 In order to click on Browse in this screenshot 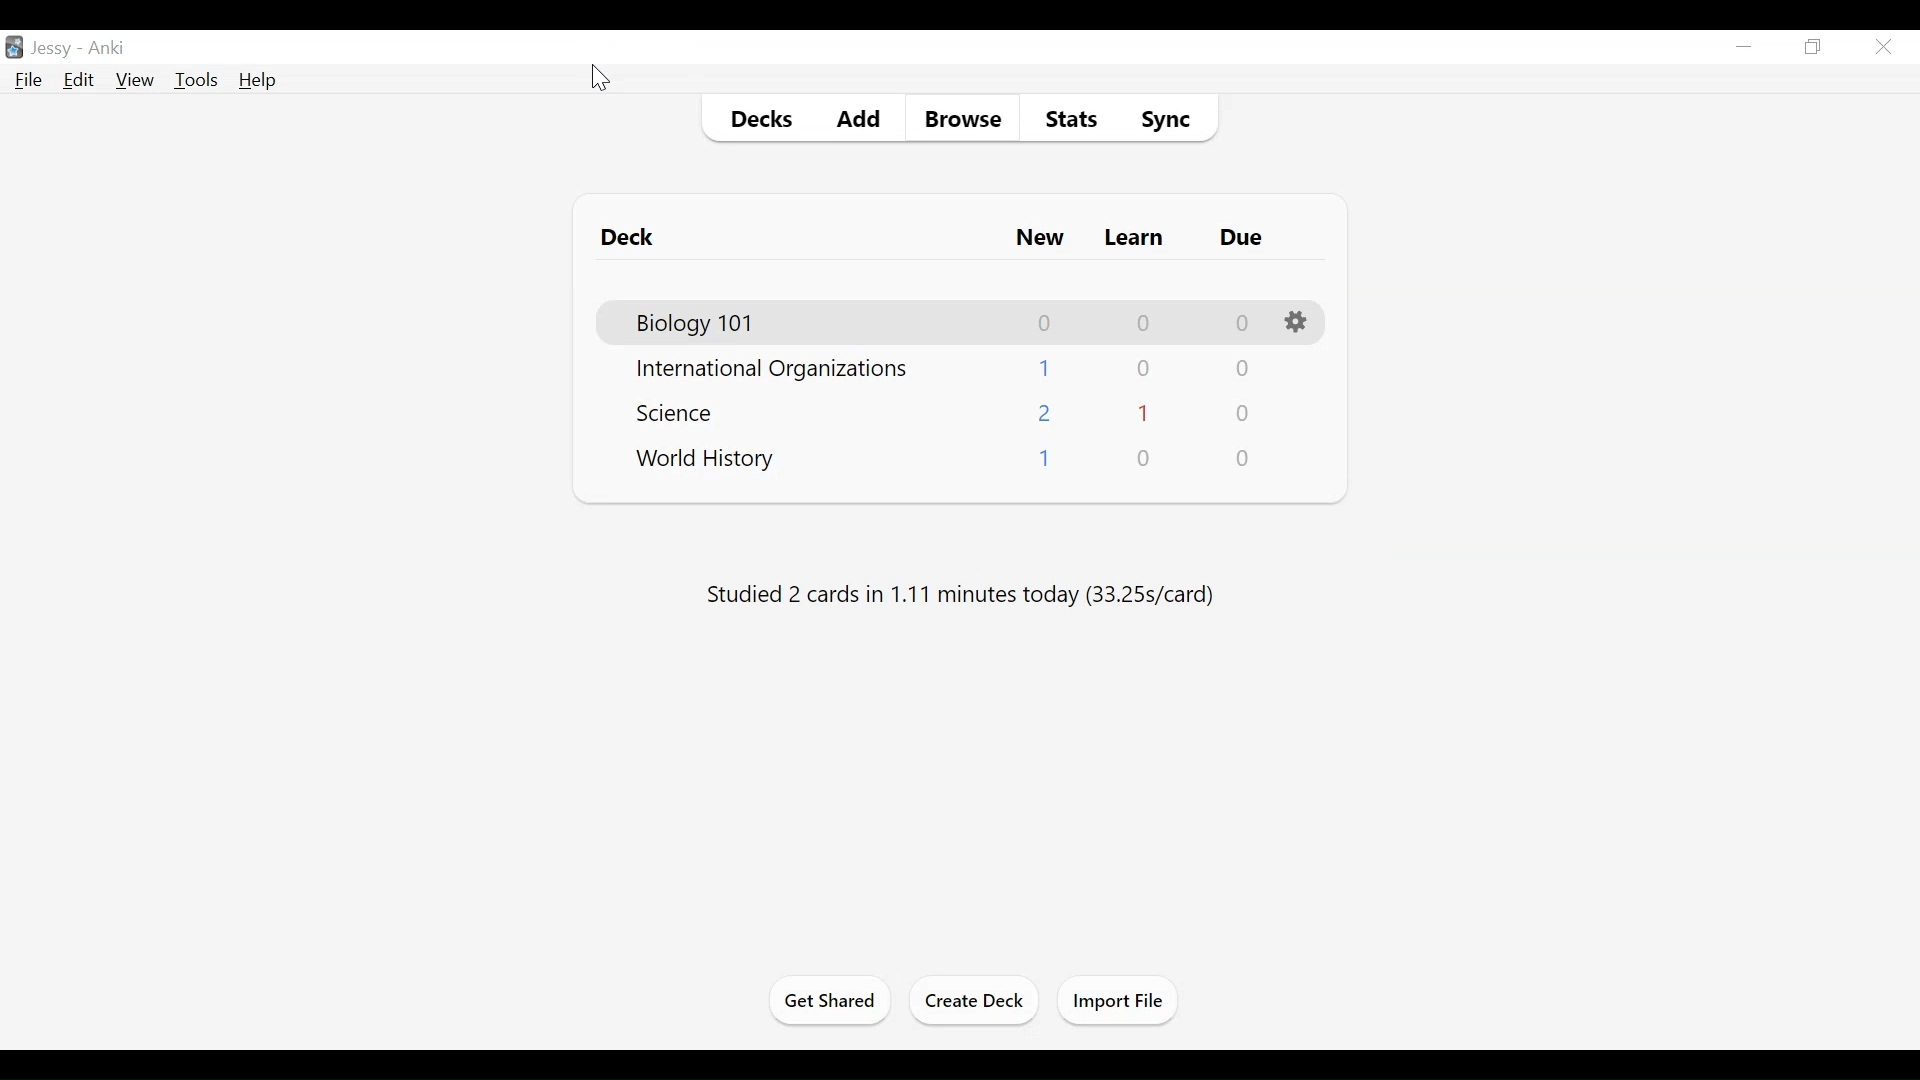, I will do `click(963, 119)`.